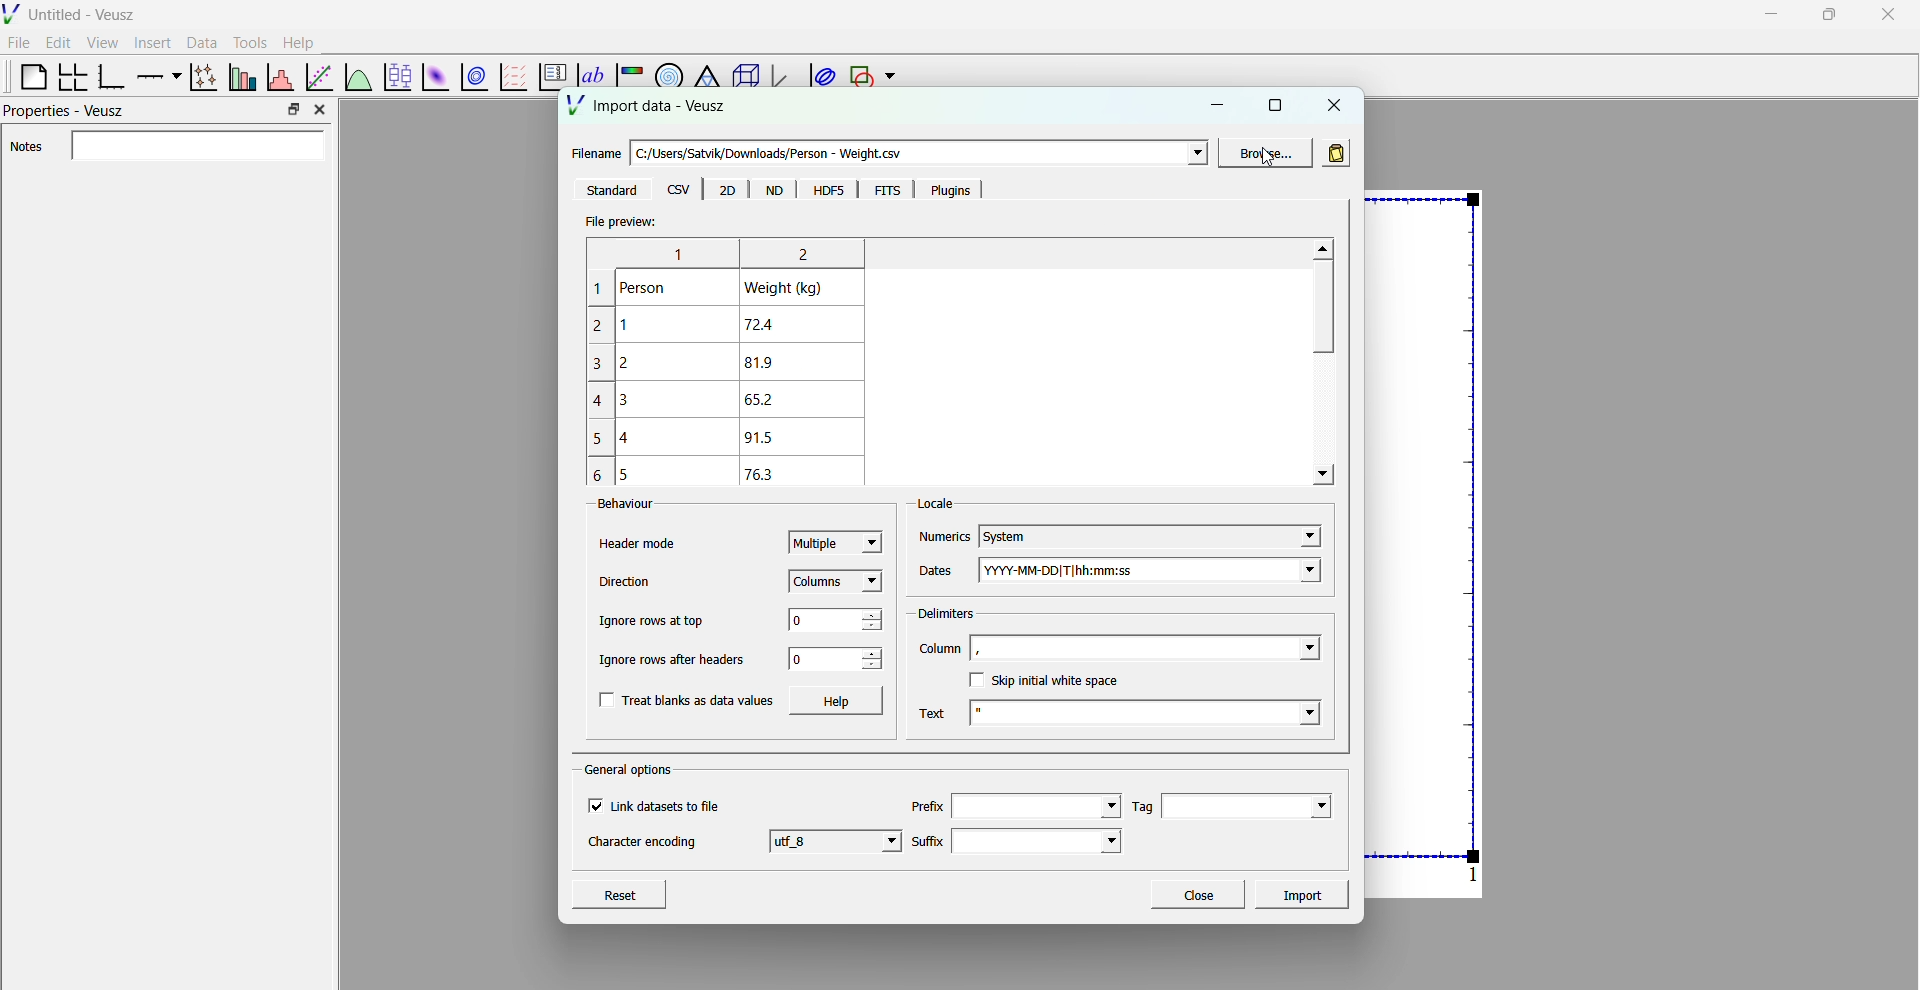  What do you see at coordinates (740, 361) in the screenshot?
I see `Data Preview` at bounding box center [740, 361].